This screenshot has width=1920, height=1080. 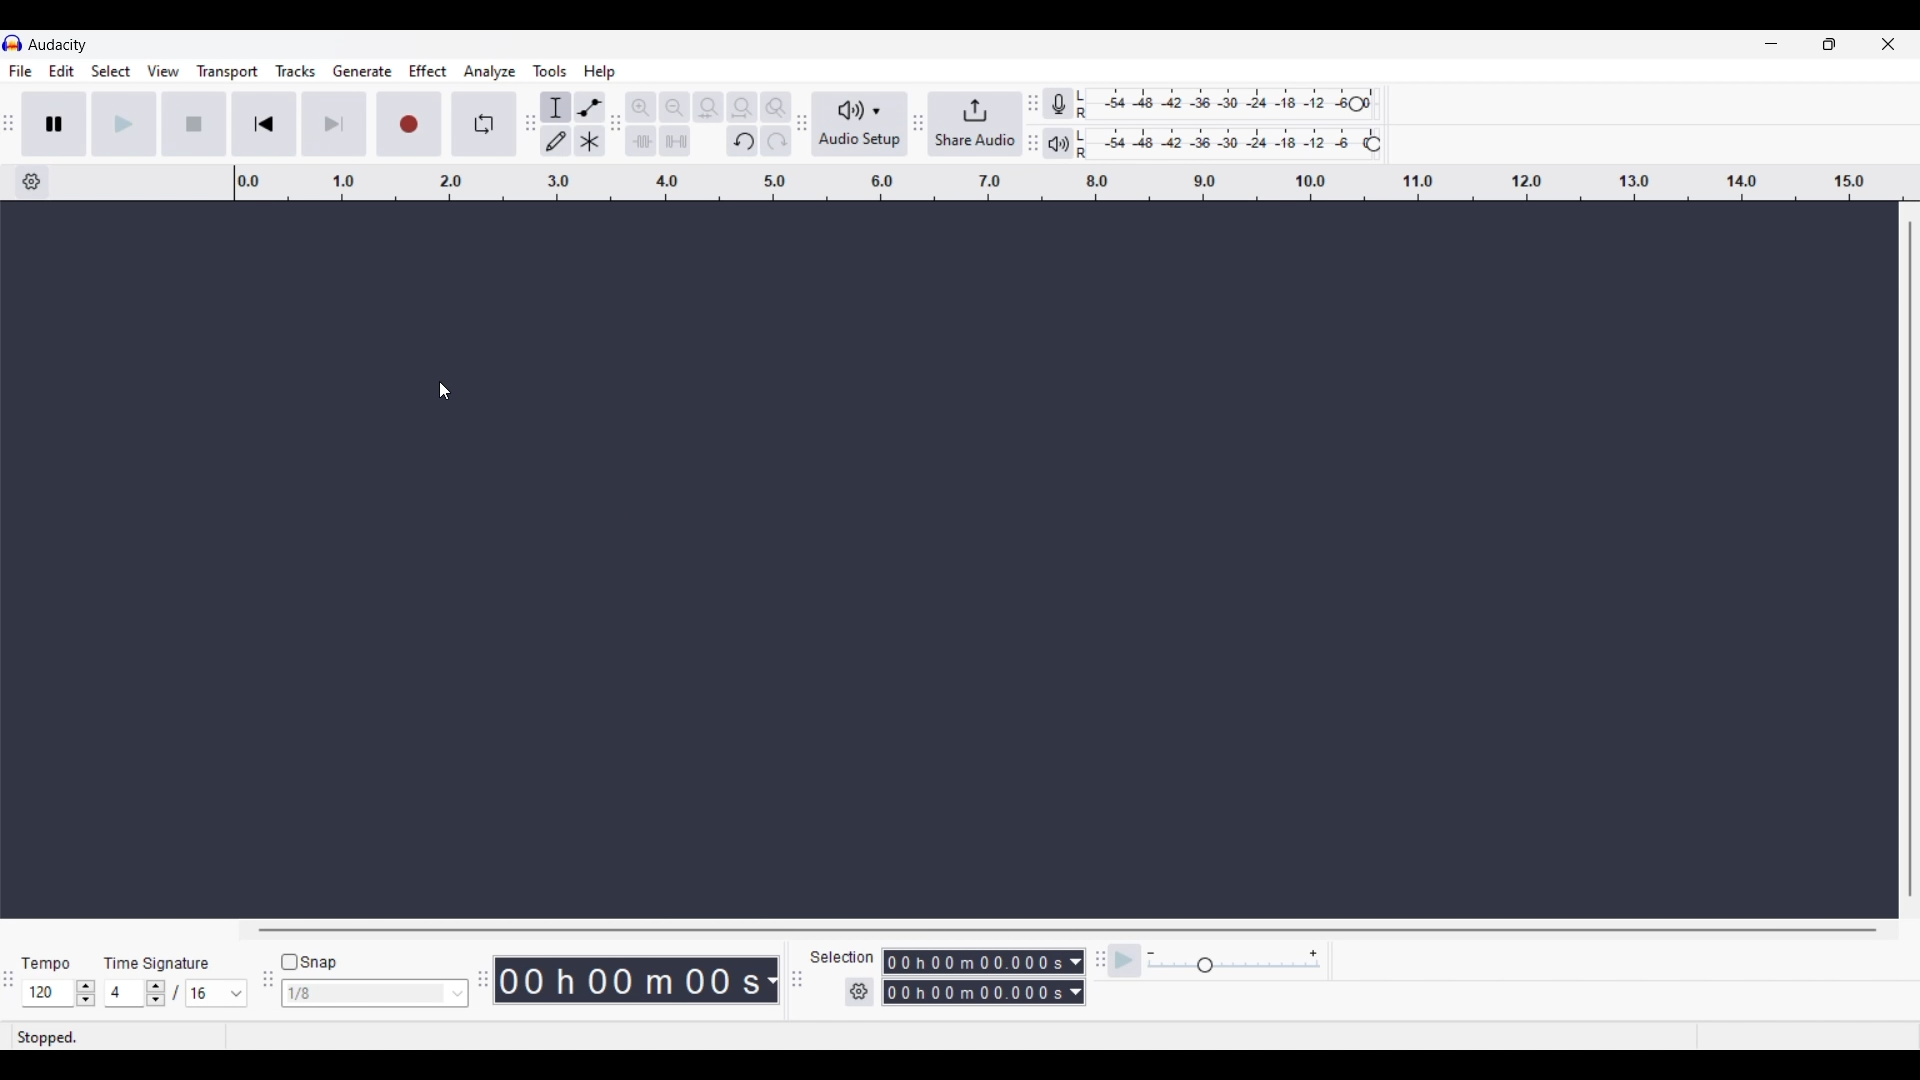 What do you see at coordinates (590, 142) in the screenshot?
I see `Multitool` at bounding box center [590, 142].